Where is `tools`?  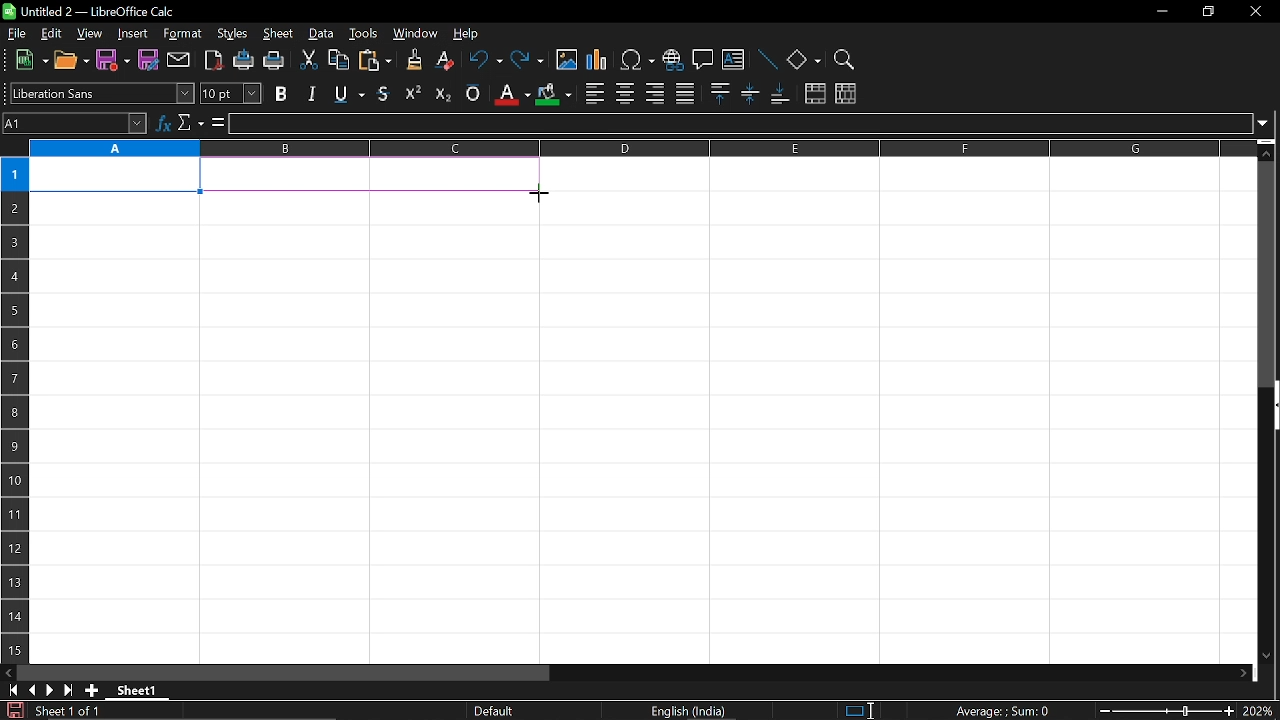 tools is located at coordinates (364, 35).